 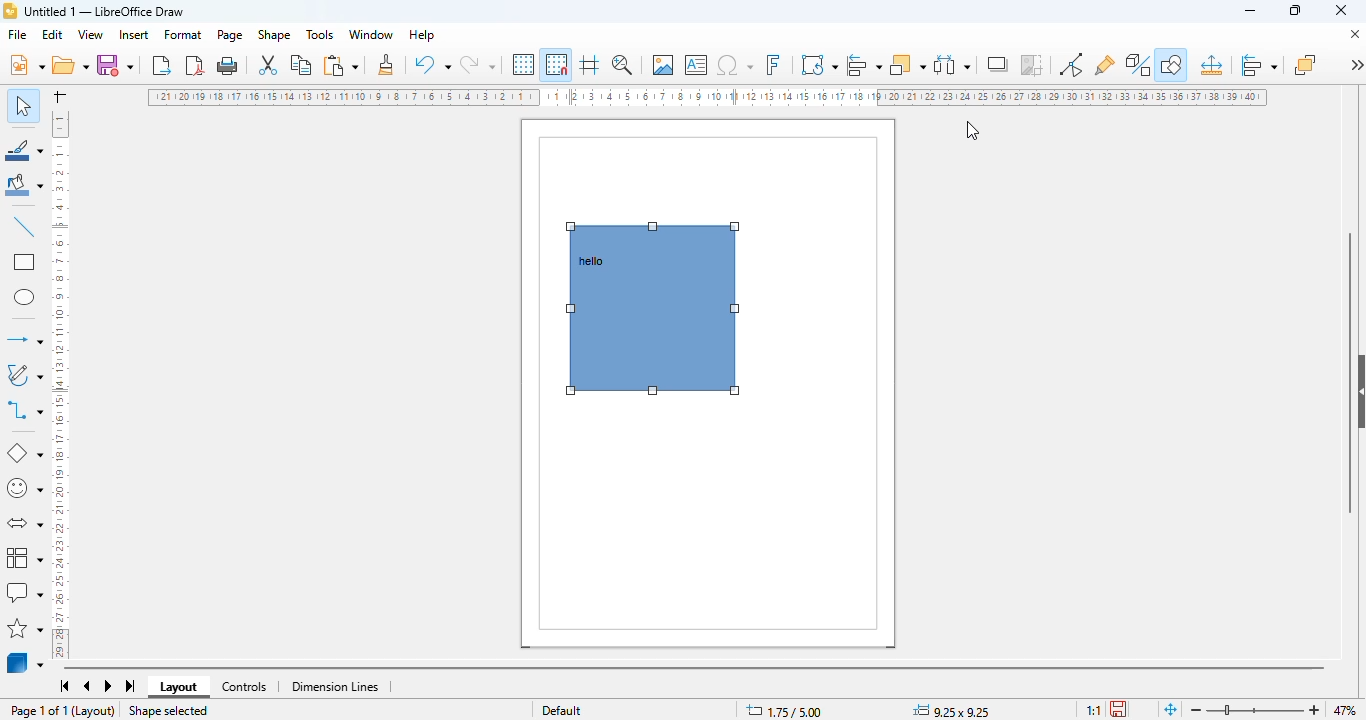 I want to click on select, so click(x=23, y=105).